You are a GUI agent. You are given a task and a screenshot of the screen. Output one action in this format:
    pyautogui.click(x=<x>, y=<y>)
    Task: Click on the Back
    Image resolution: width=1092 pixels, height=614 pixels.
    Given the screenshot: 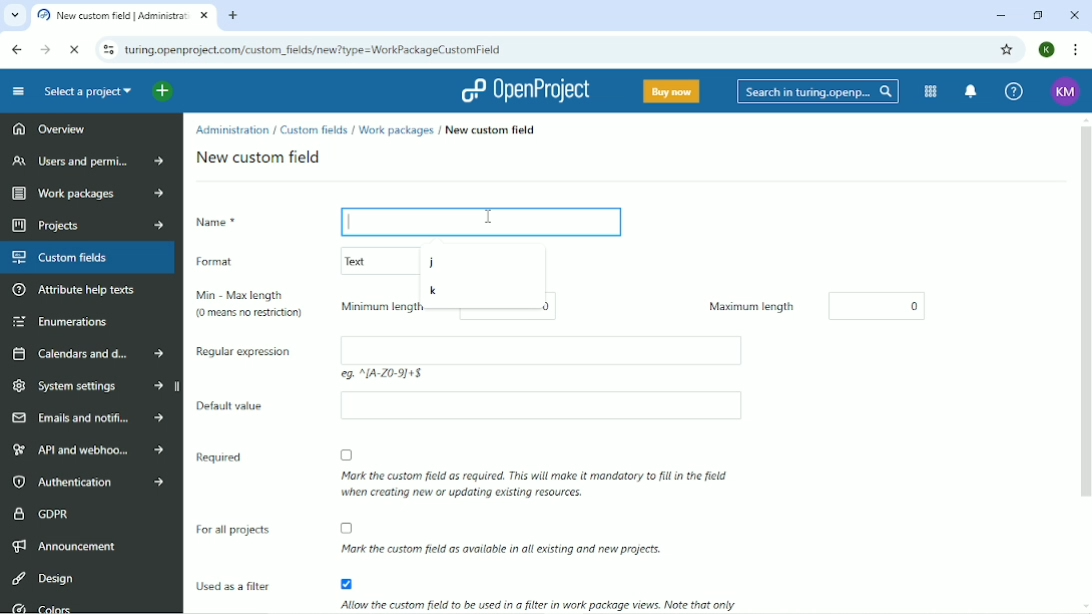 What is the action you would take?
    pyautogui.click(x=18, y=49)
    